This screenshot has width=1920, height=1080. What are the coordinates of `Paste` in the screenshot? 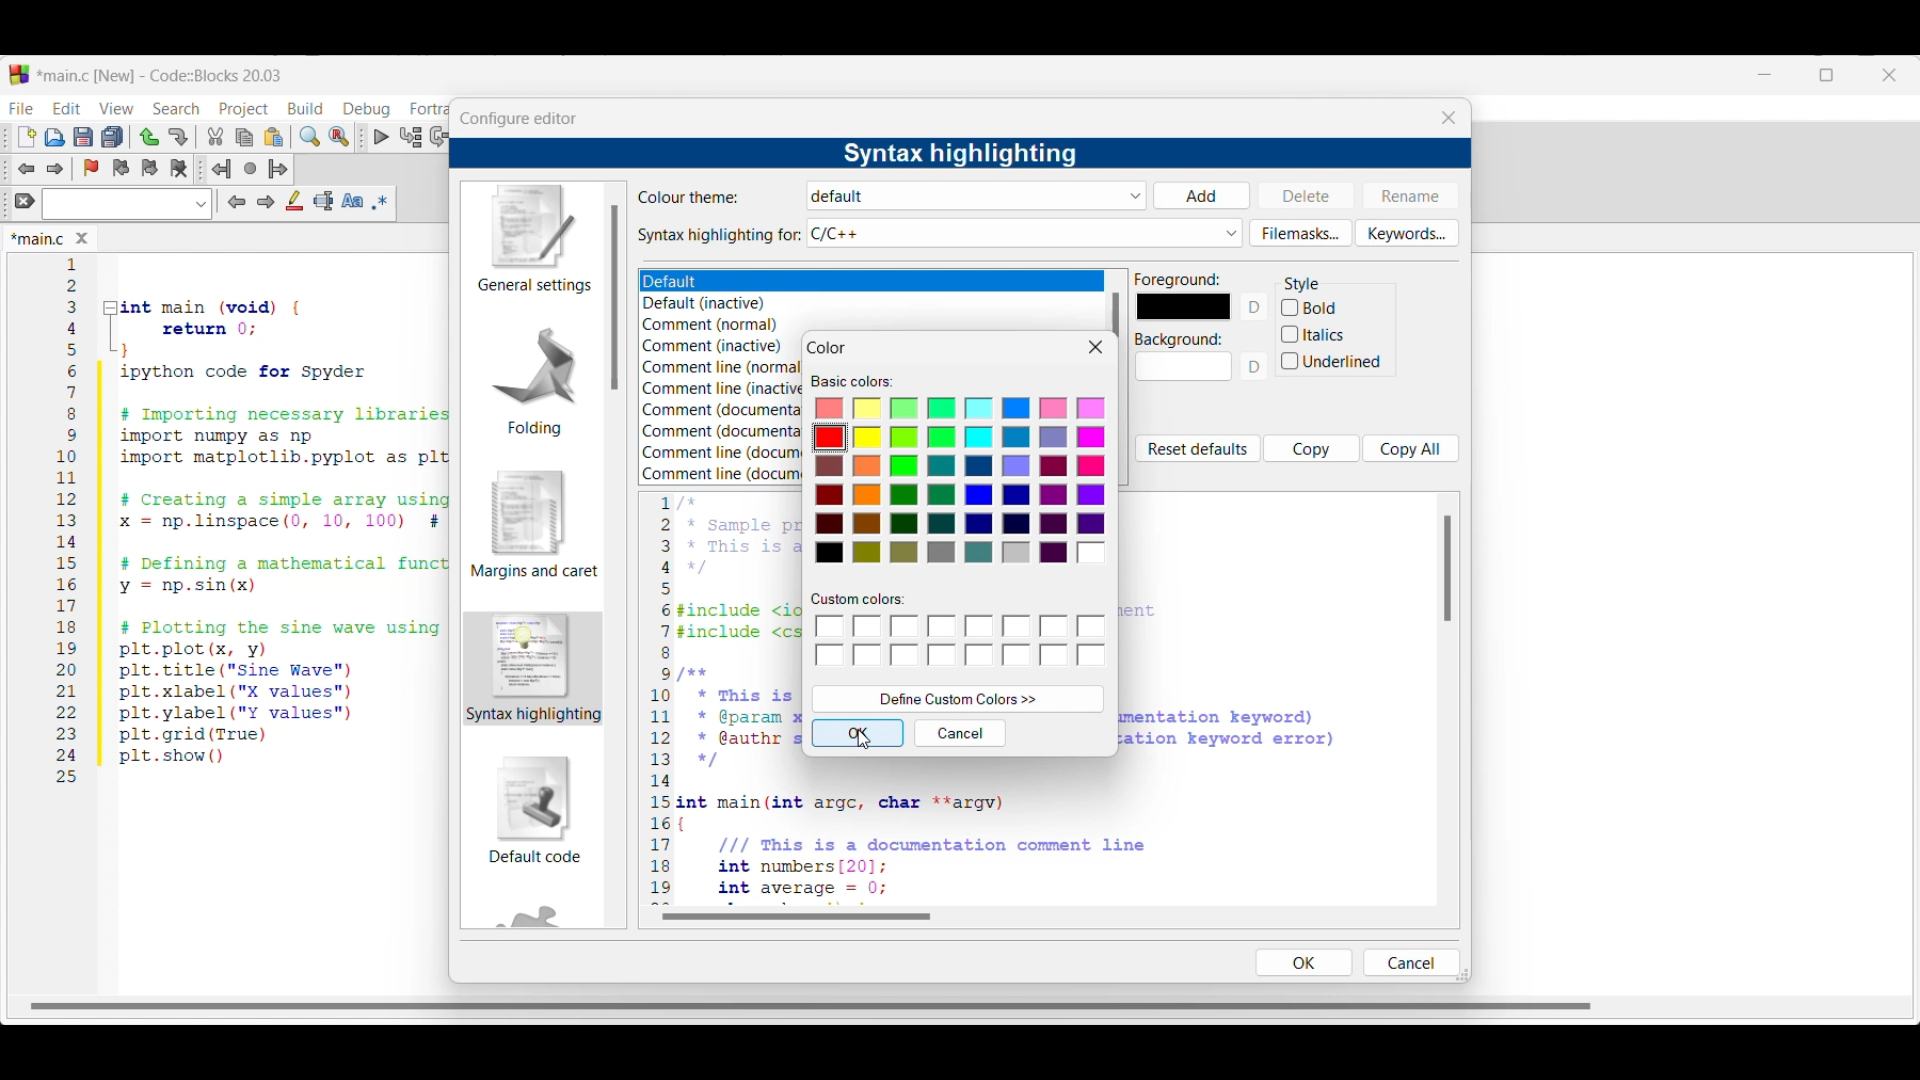 It's located at (274, 137).